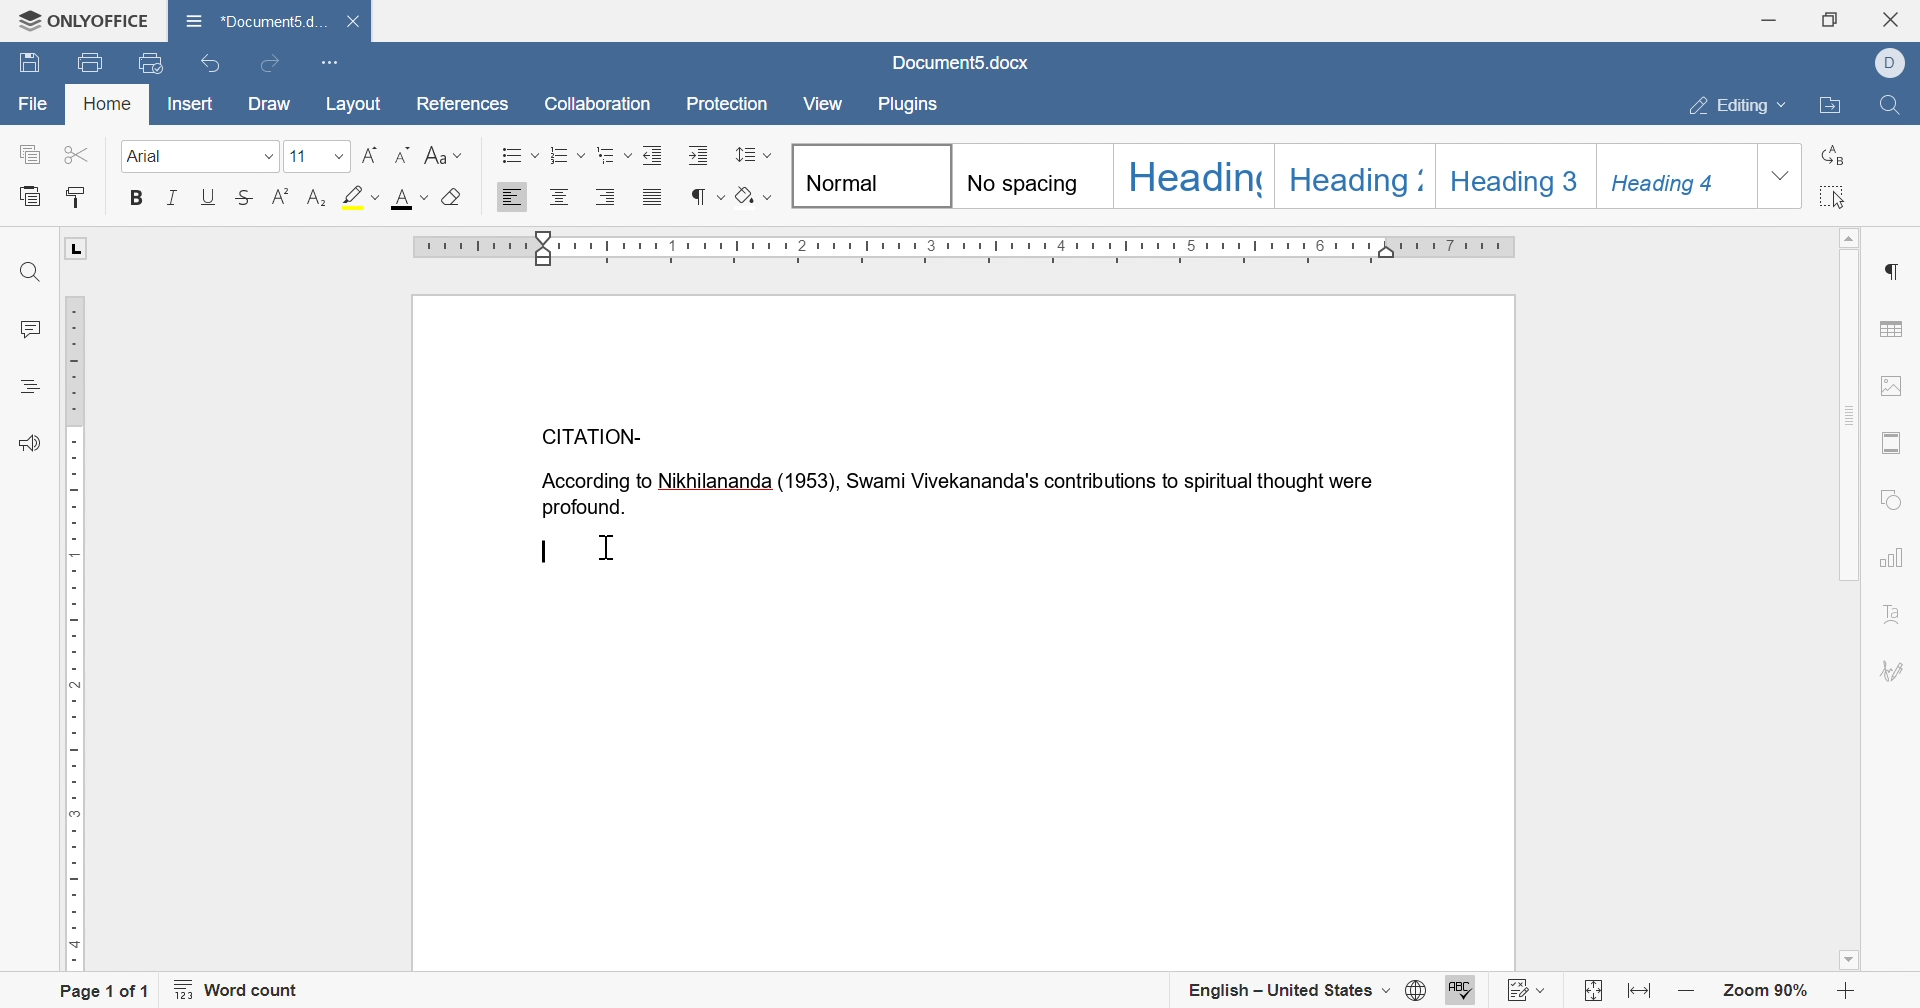 This screenshot has height=1008, width=1920. Describe the element at coordinates (951, 61) in the screenshot. I see `document5.docx` at that location.